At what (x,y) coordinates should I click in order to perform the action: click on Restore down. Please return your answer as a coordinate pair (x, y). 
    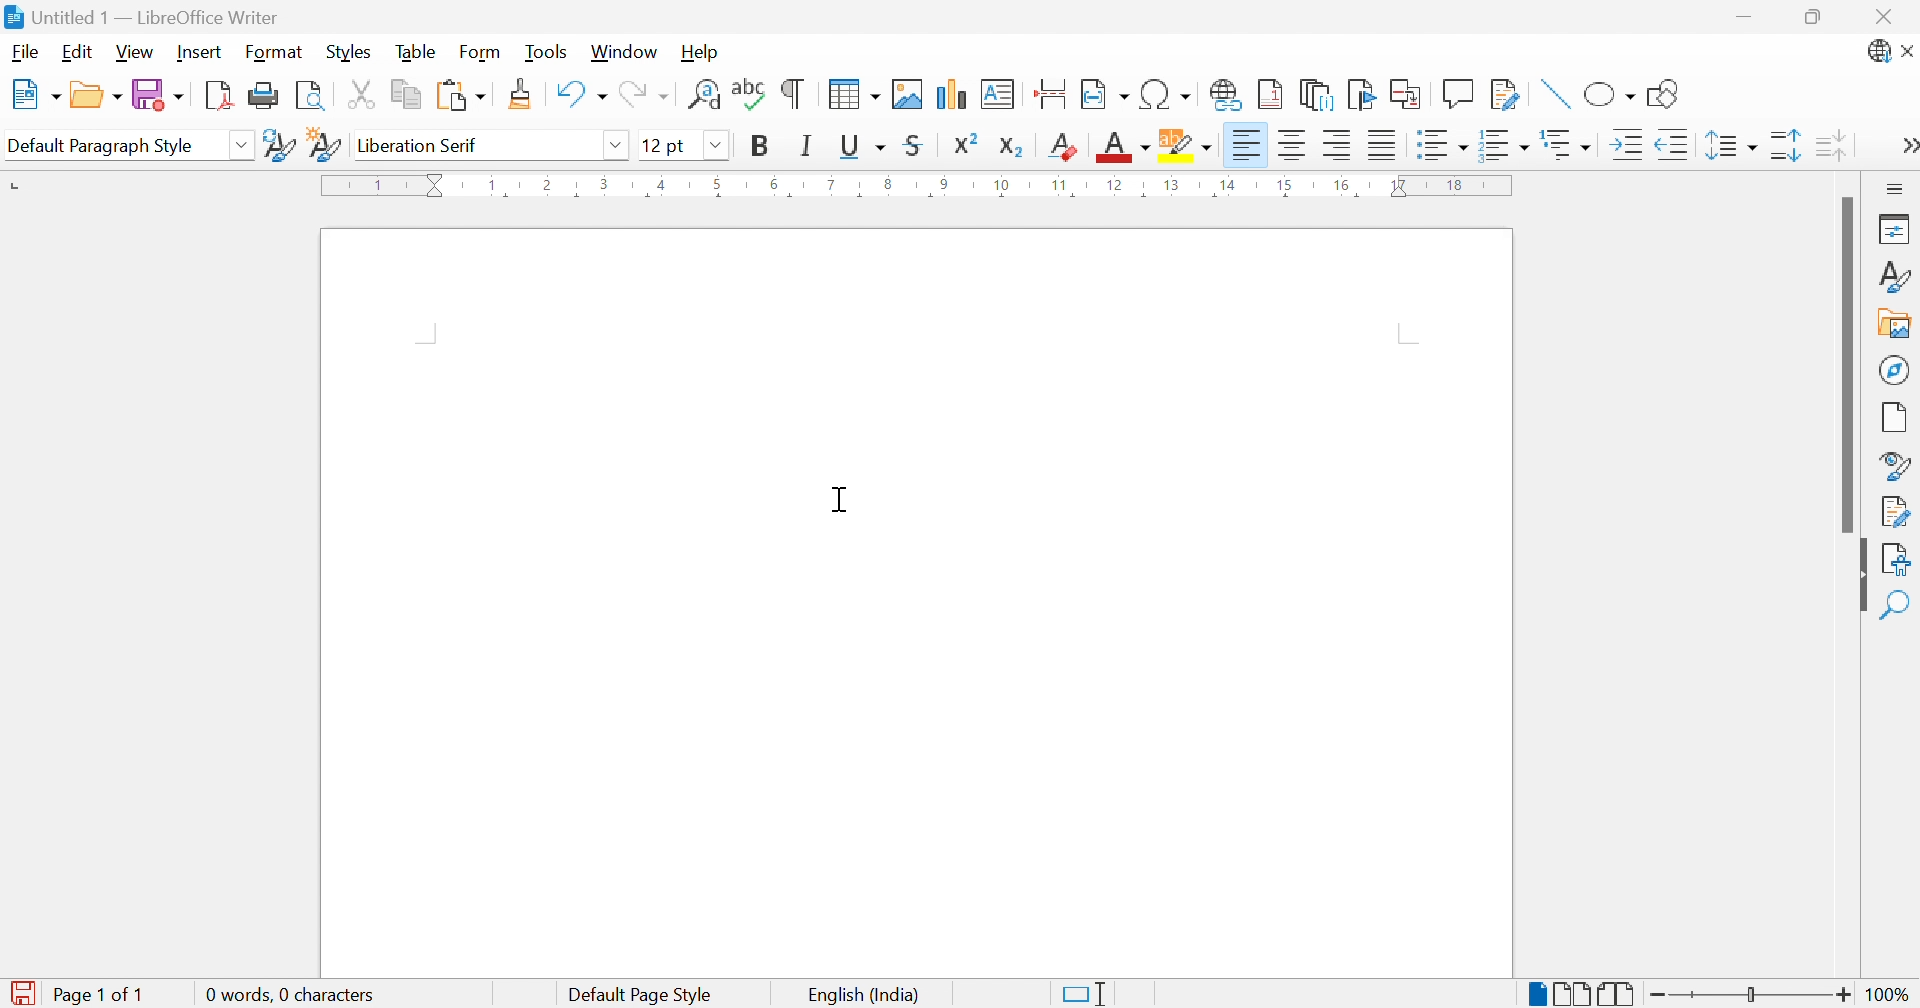
    Looking at the image, I should click on (1813, 19).